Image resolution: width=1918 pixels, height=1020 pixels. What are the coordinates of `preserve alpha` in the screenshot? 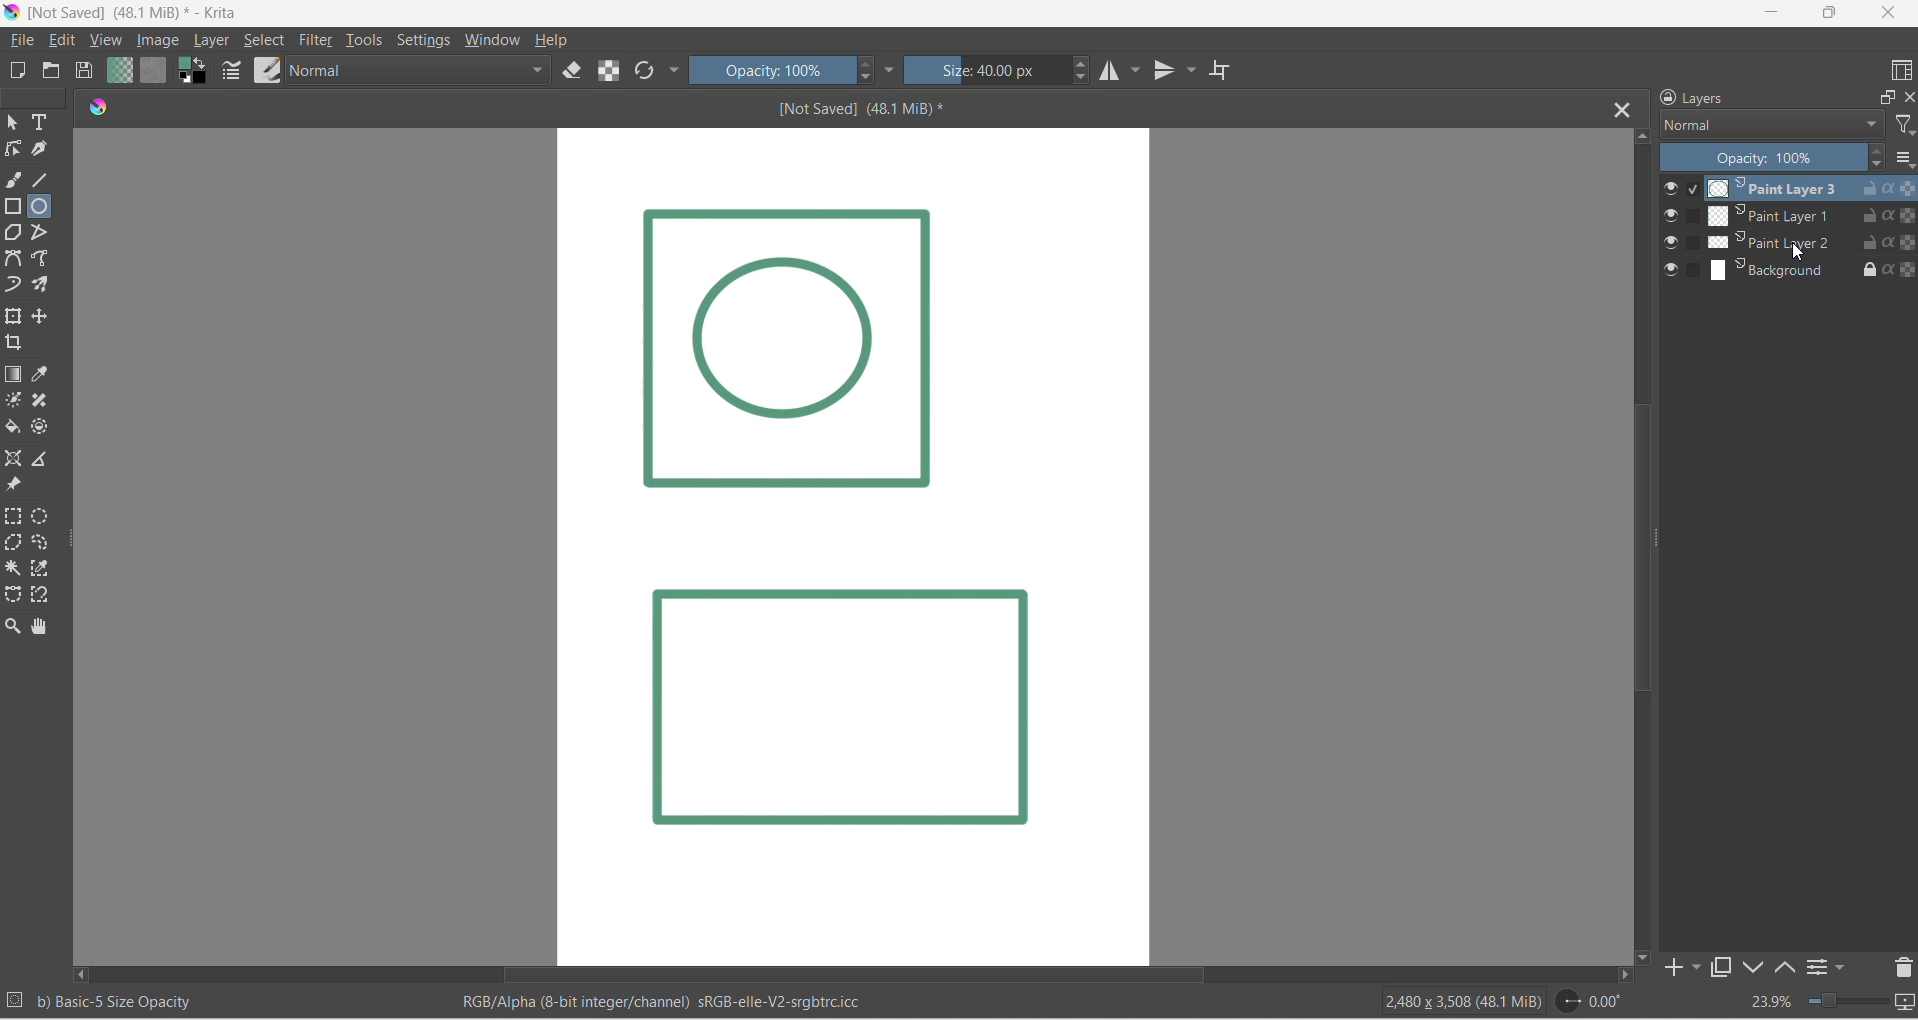 It's located at (612, 71).